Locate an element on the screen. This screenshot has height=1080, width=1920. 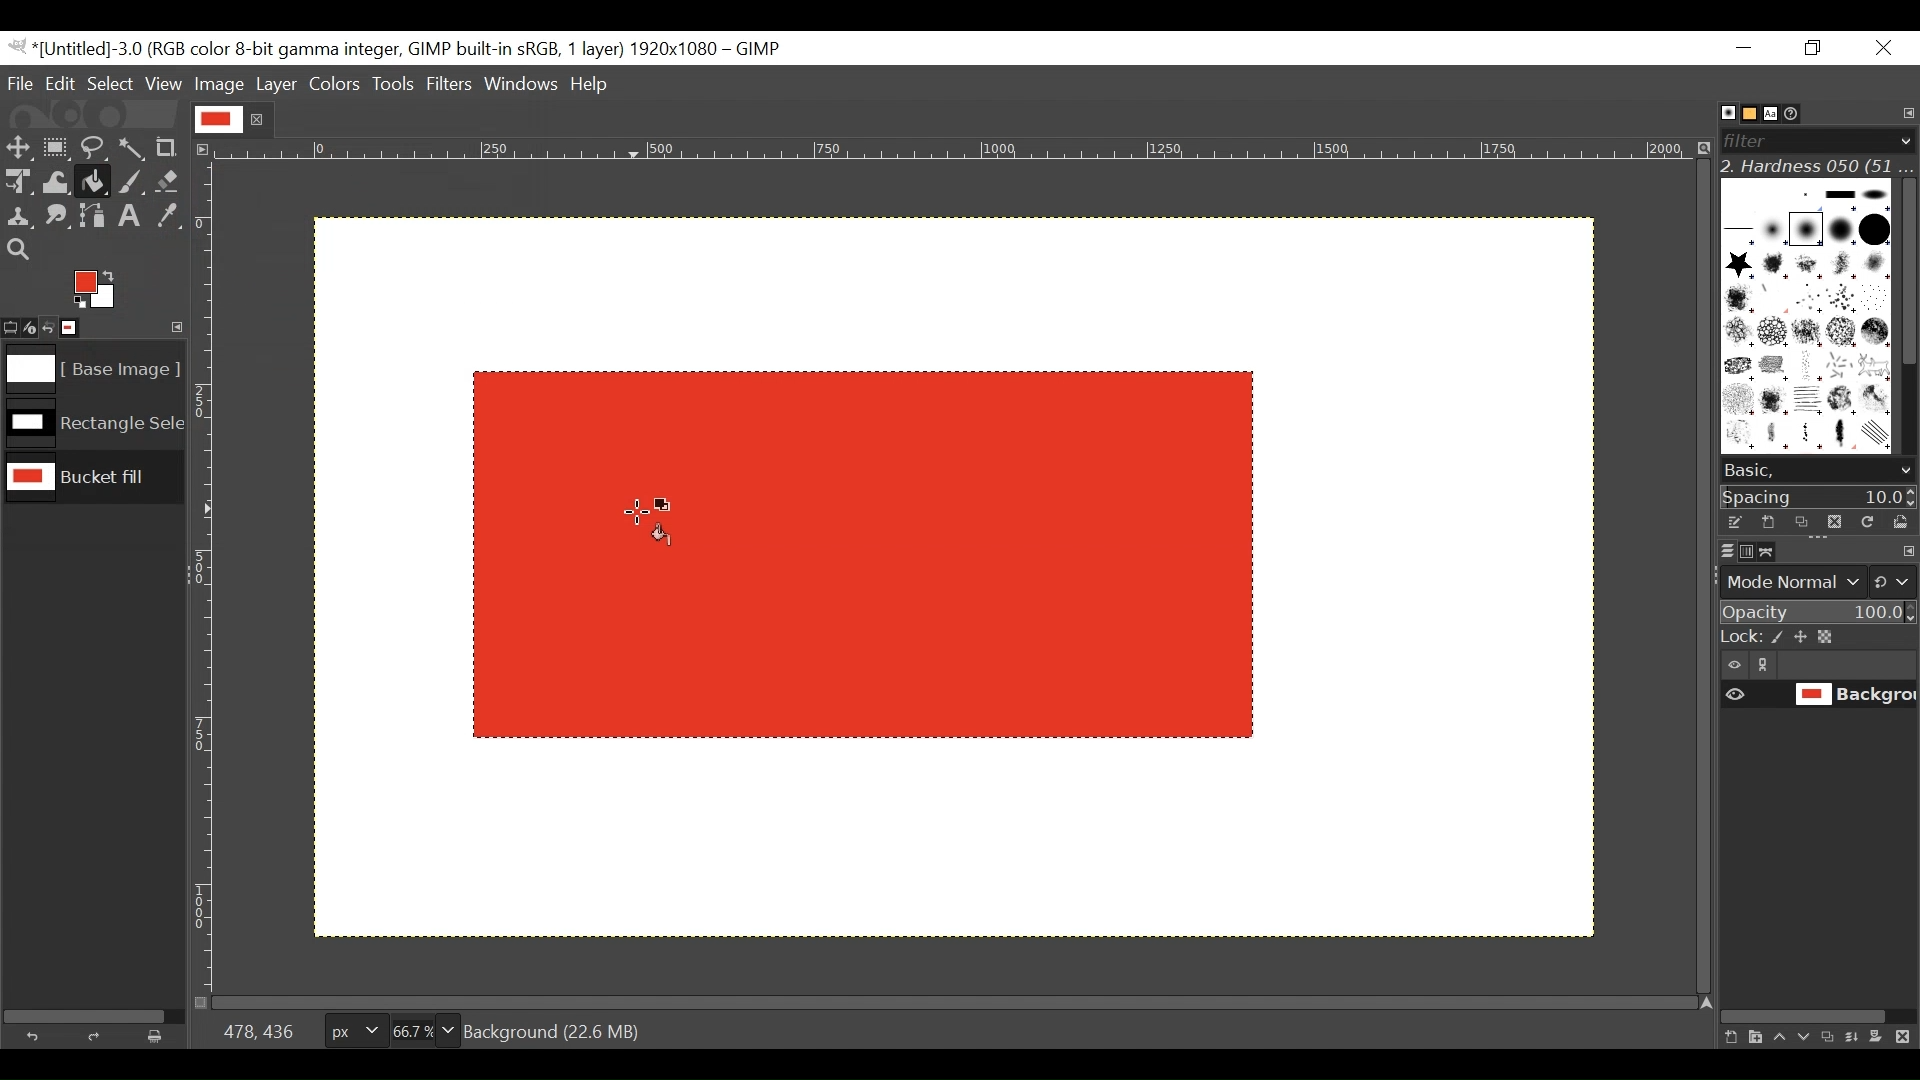
Edit the brush is located at coordinates (1734, 522).